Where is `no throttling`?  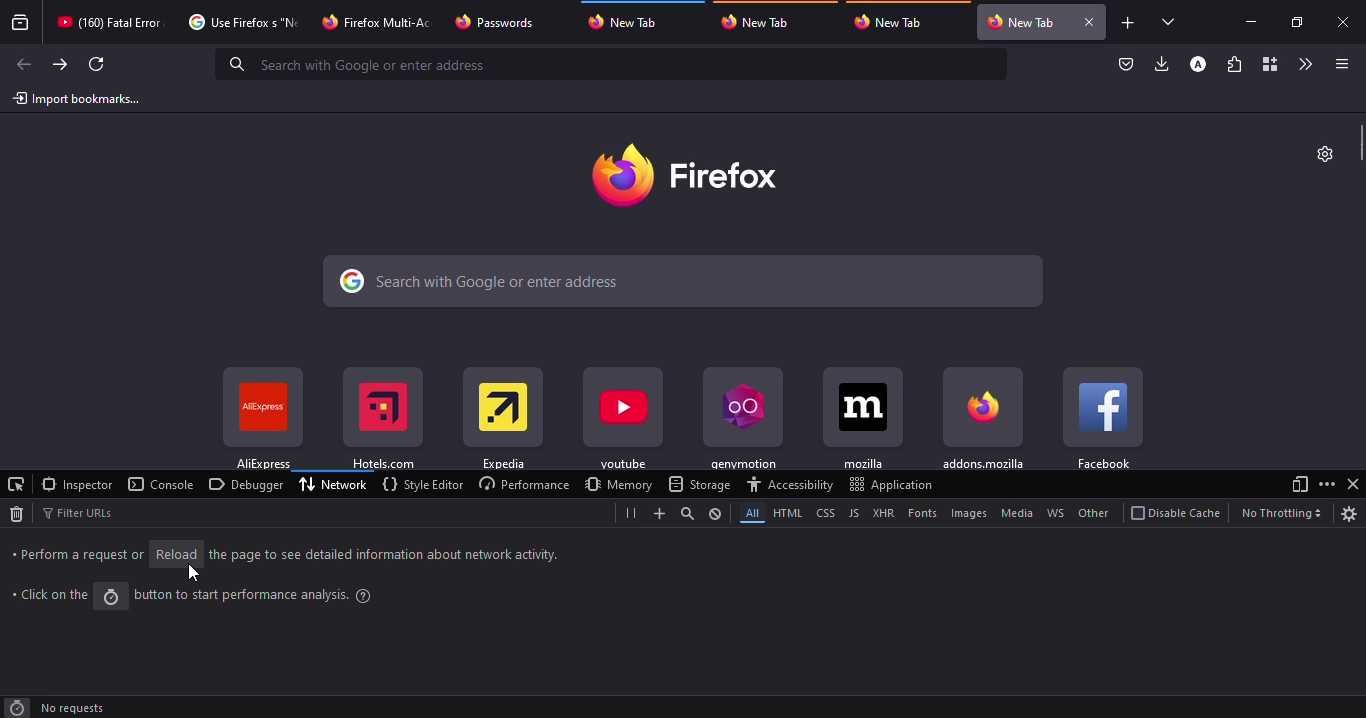 no throttling is located at coordinates (1281, 513).